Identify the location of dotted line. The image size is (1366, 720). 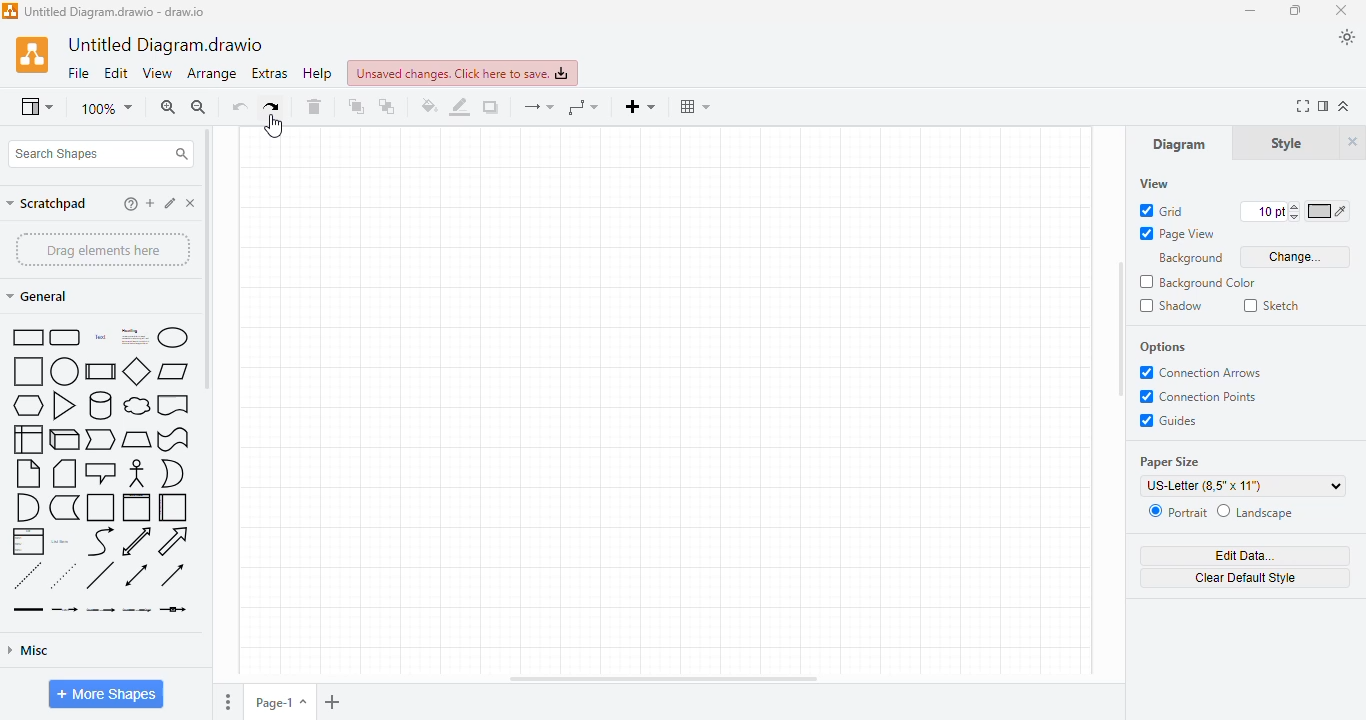
(63, 575).